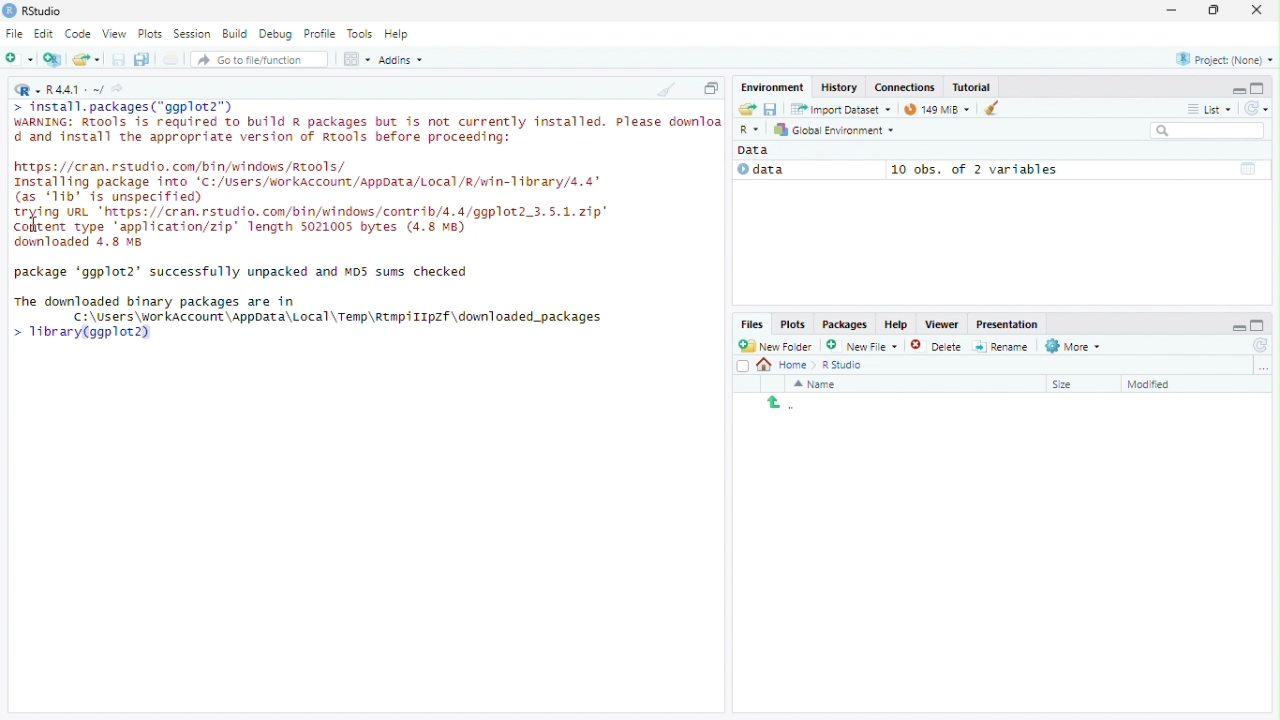 This screenshot has width=1280, height=720. I want to click on maximize, so click(1261, 324).